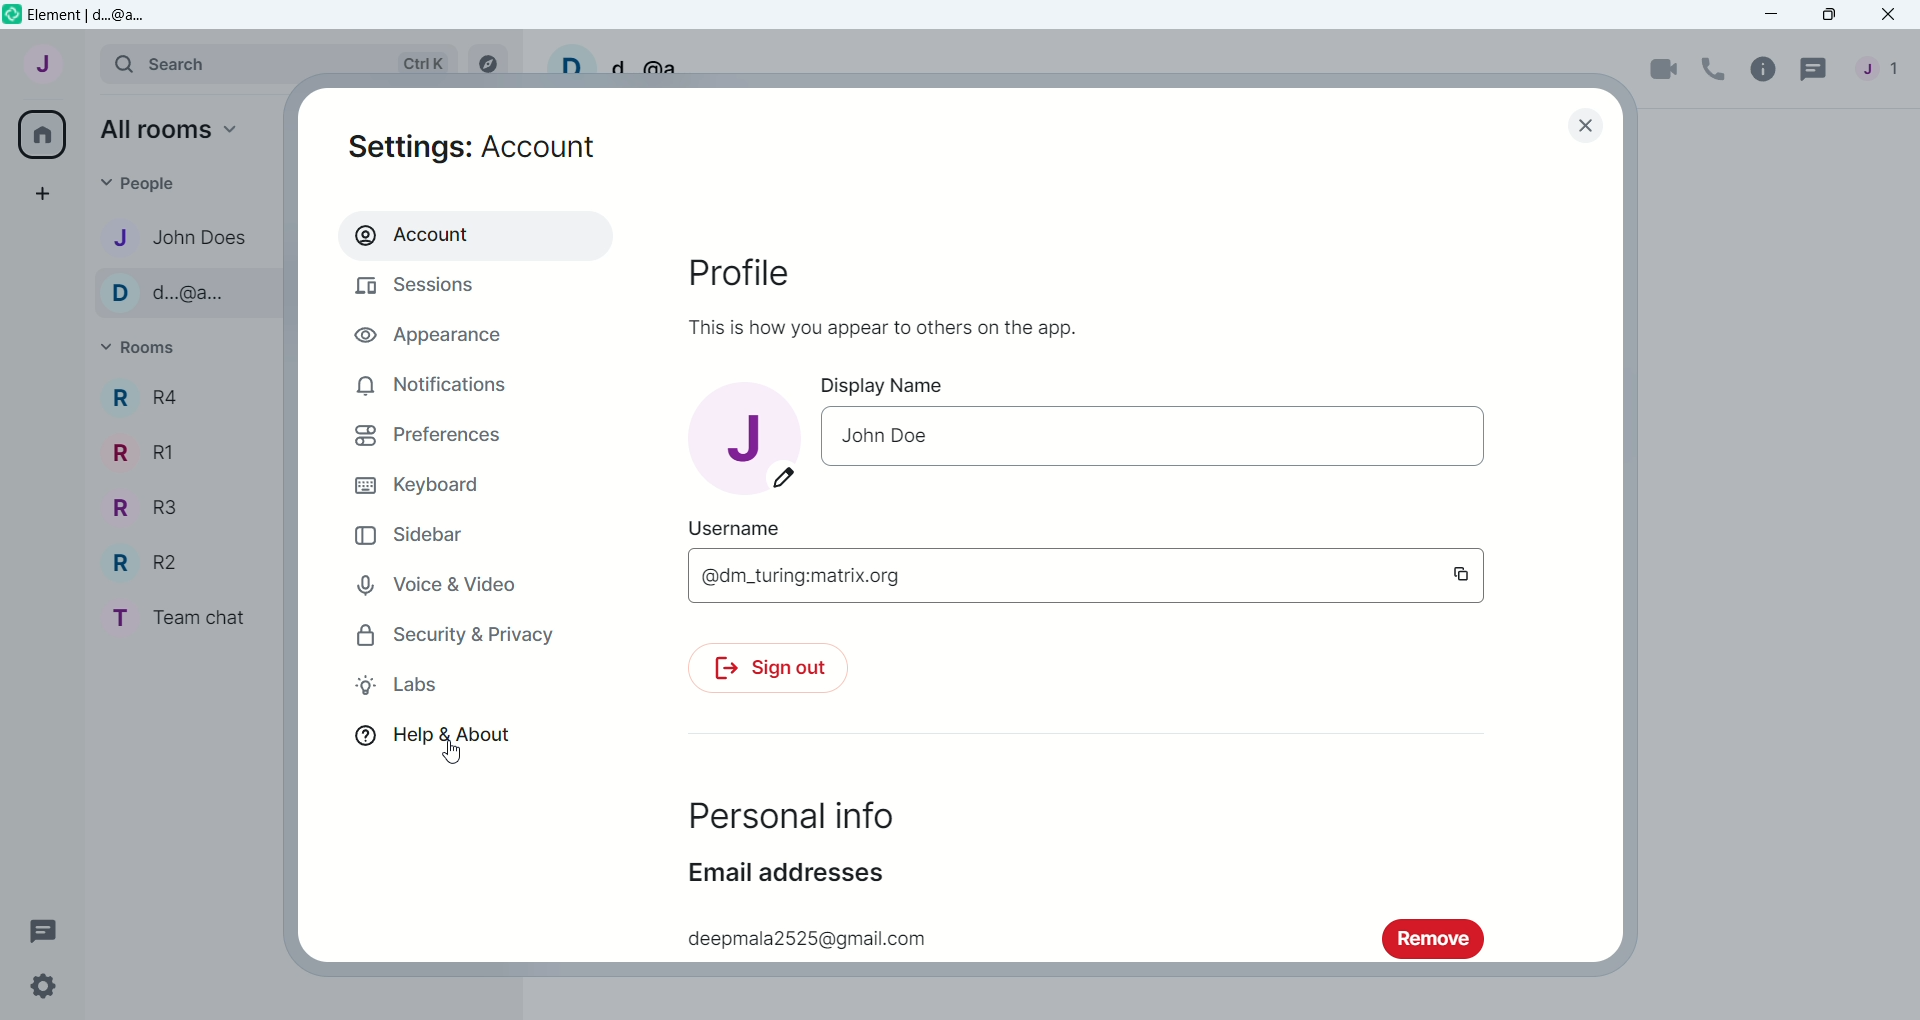  What do you see at coordinates (429, 436) in the screenshot?
I see `Preferences` at bounding box center [429, 436].